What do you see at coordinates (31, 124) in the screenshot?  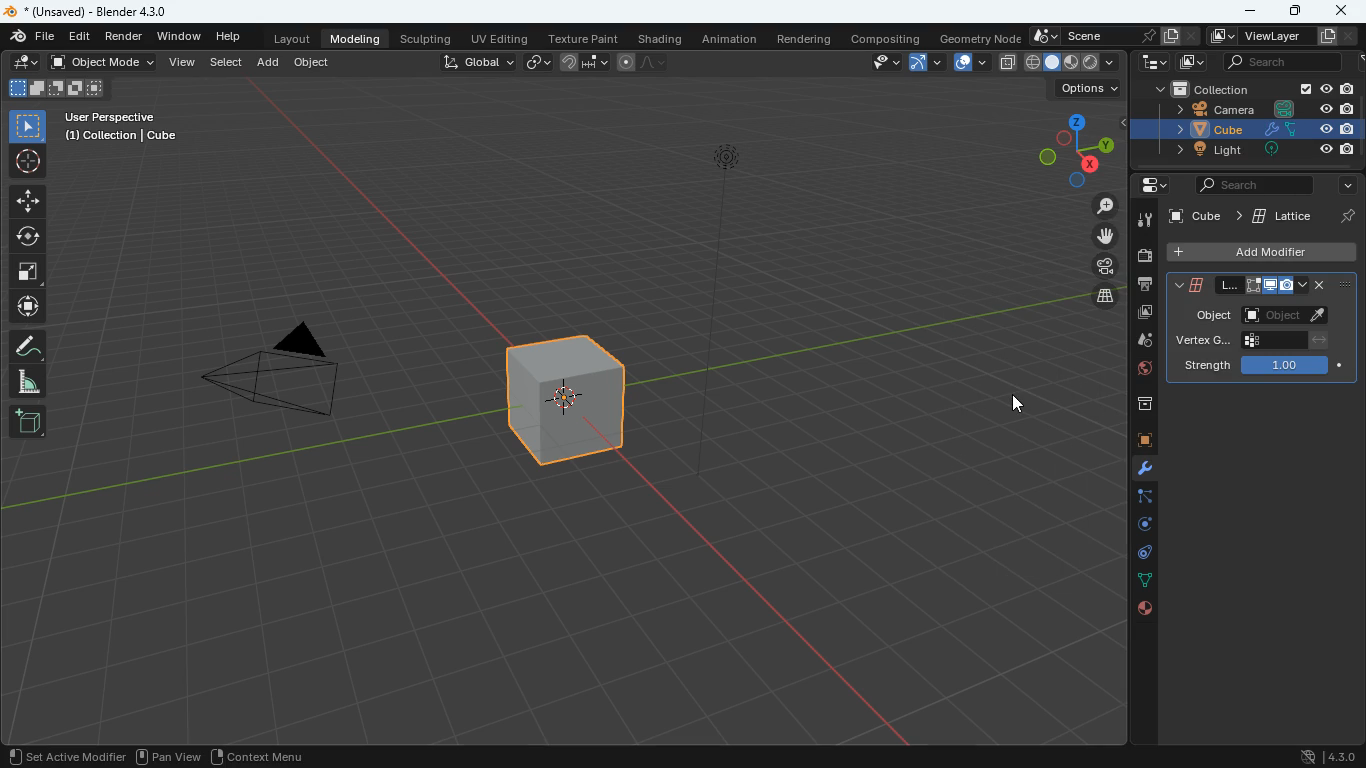 I see `select` at bounding box center [31, 124].